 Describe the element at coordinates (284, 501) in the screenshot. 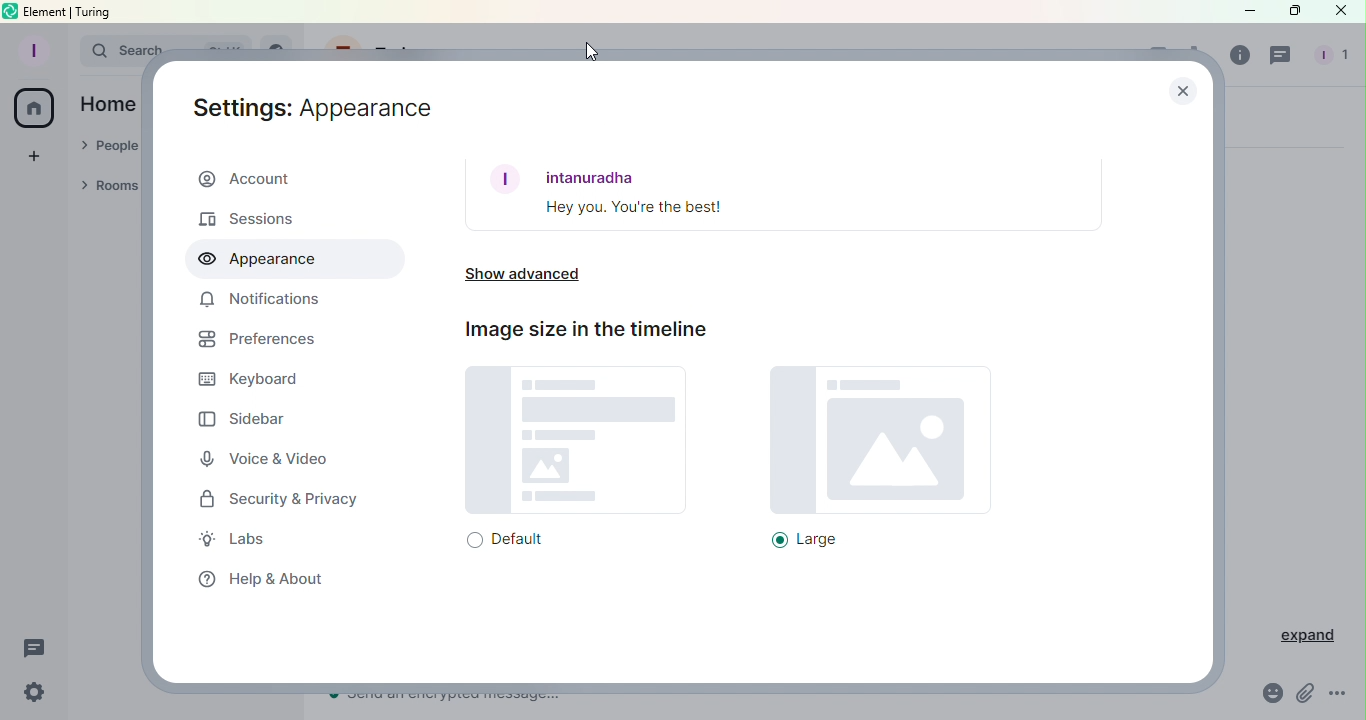

I see `Security and privacy` at that location.